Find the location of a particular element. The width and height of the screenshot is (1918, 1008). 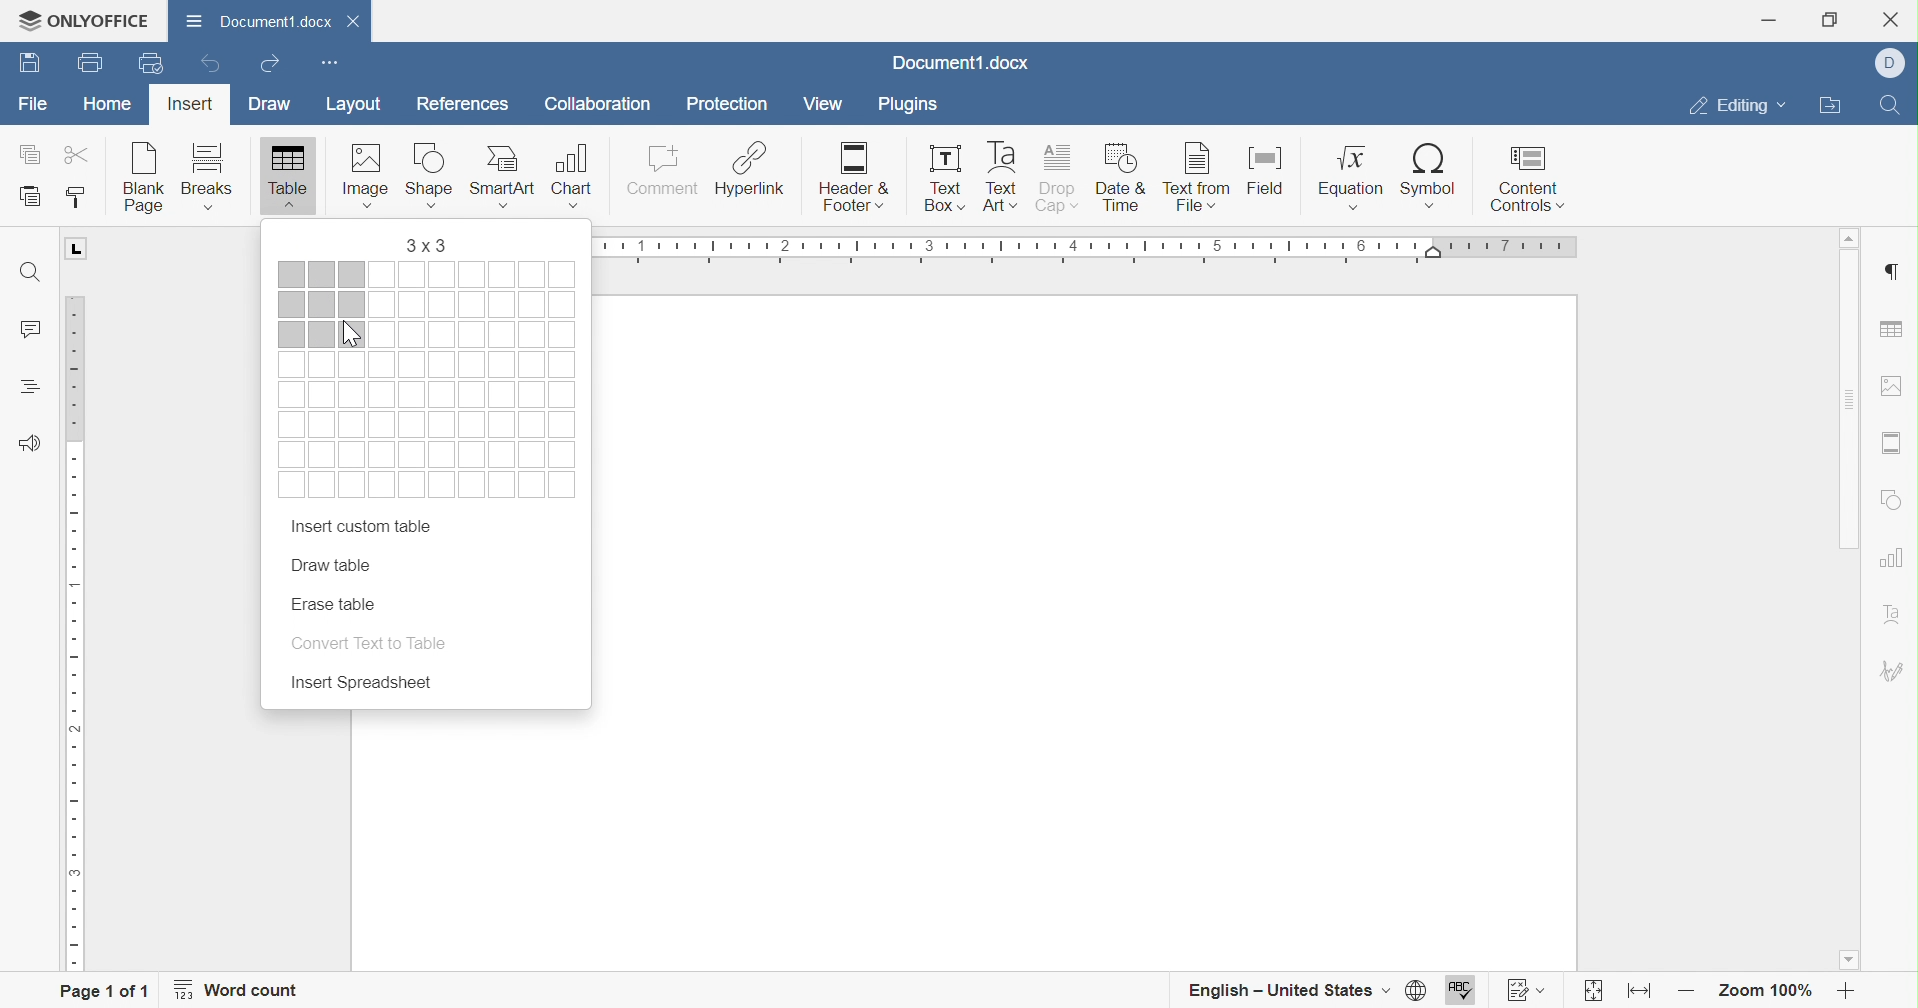

Table settings is located at coordinates (1895, 329).